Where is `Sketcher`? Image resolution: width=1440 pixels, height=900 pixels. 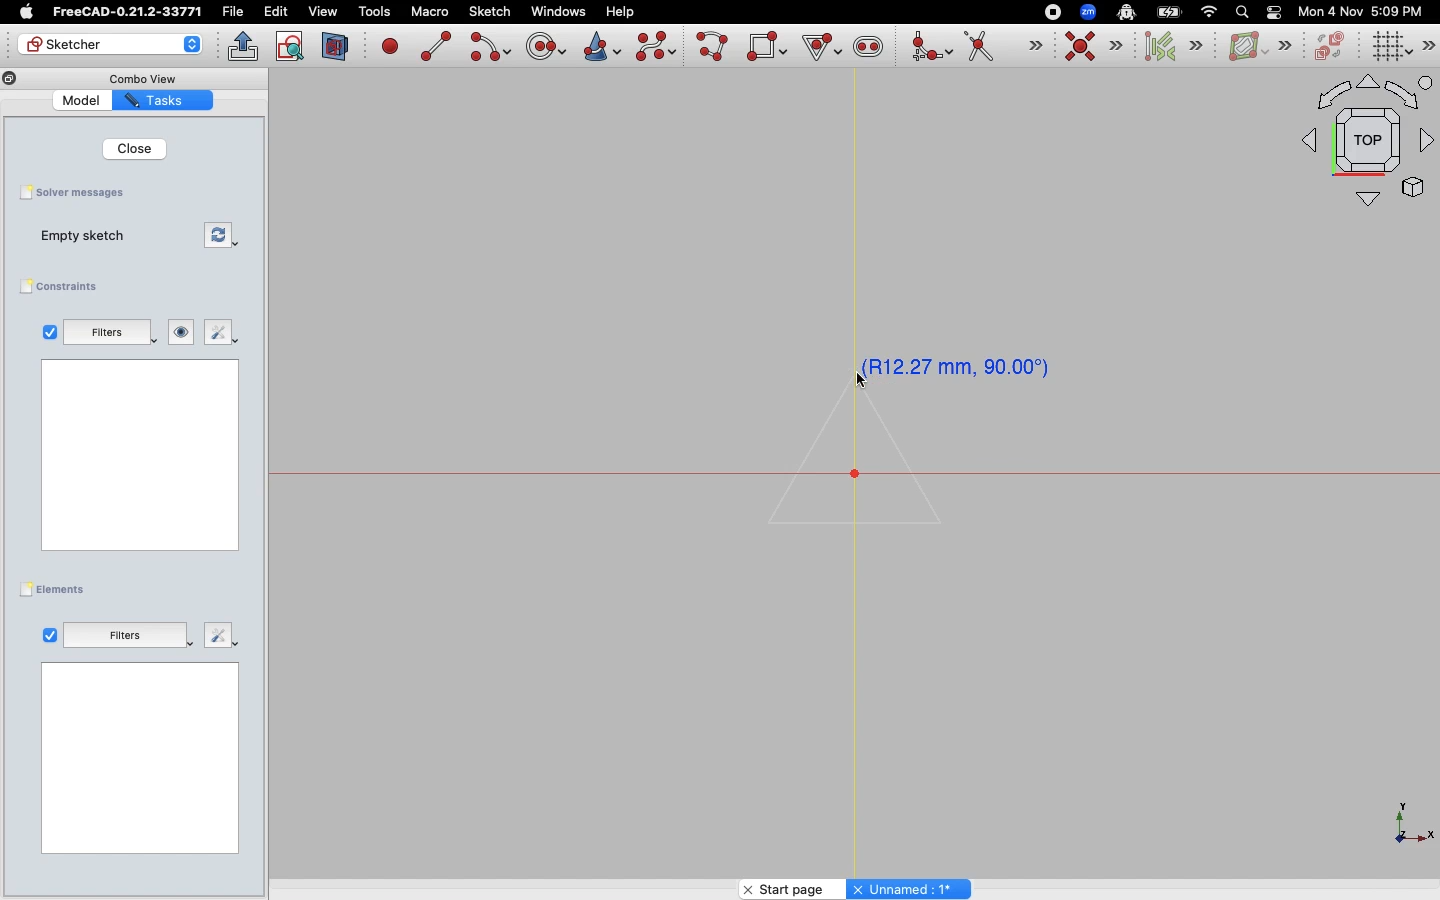
Sketcher is located at coordinates (108, 45).